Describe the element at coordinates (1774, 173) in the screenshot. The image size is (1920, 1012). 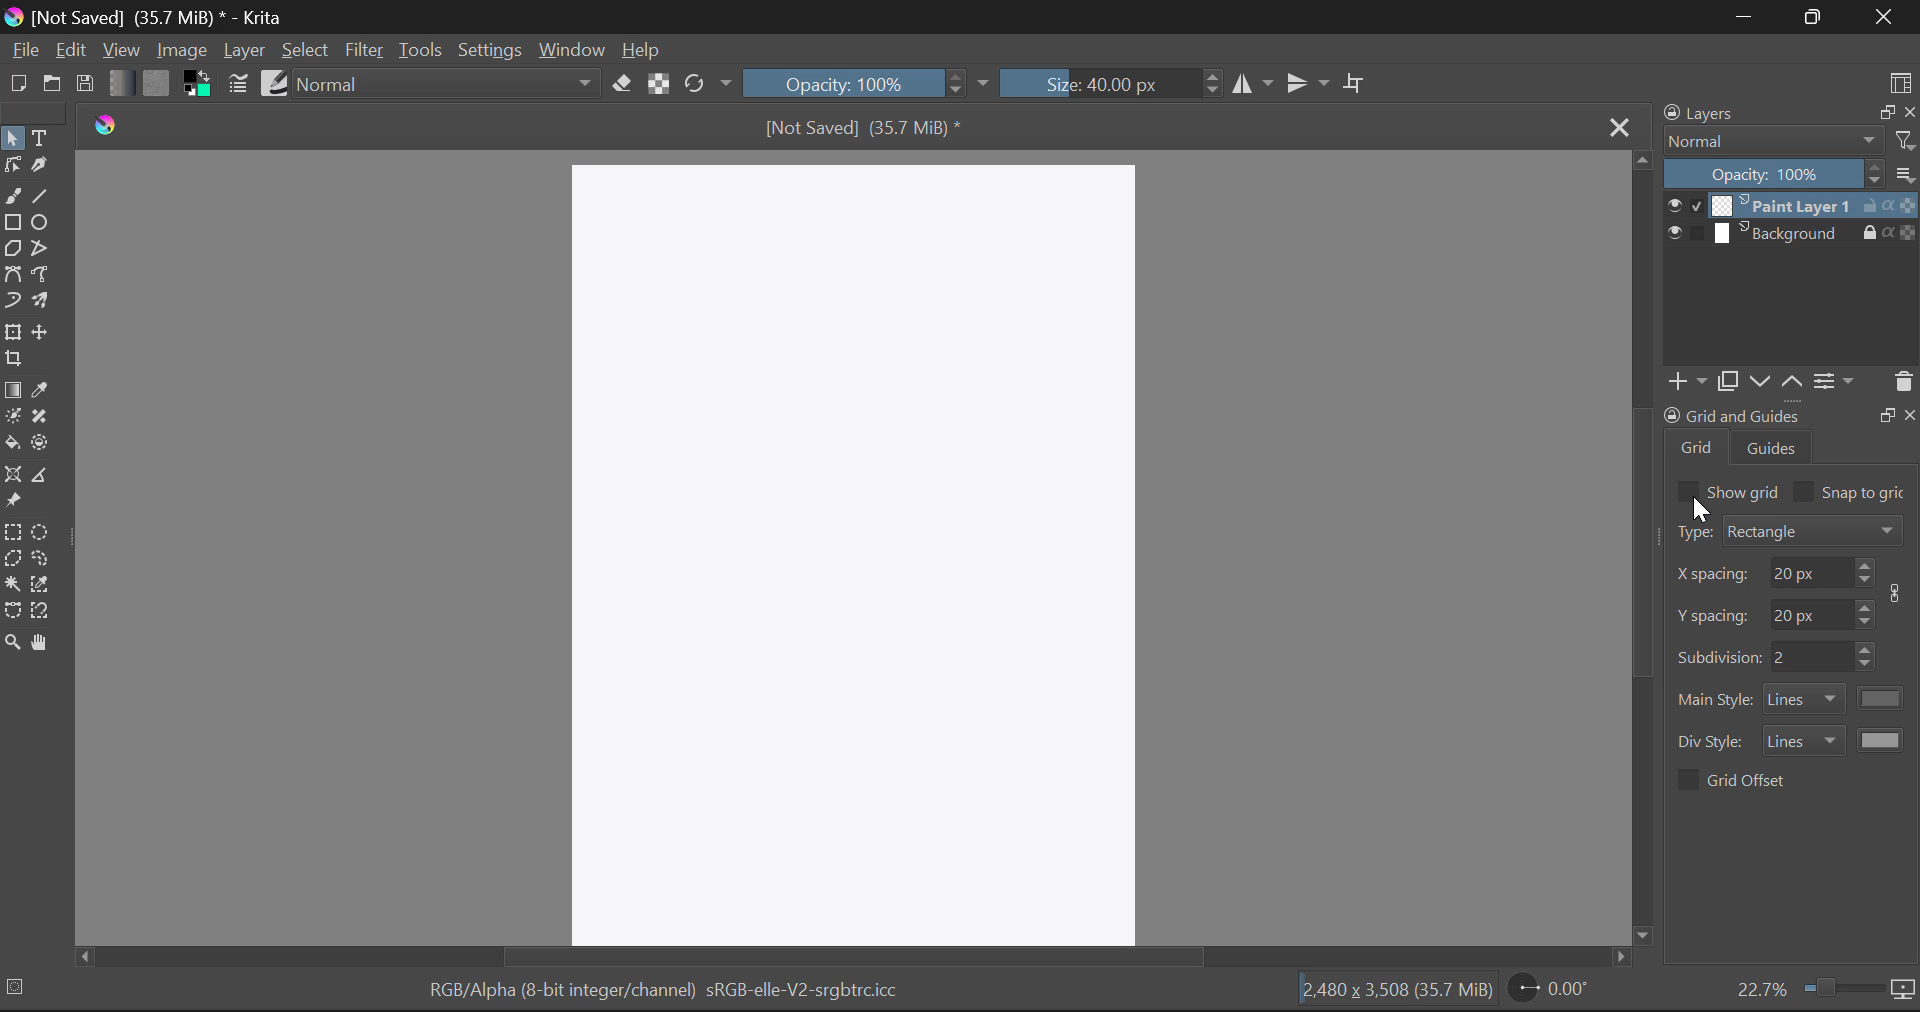
I see `opacity` at that location.